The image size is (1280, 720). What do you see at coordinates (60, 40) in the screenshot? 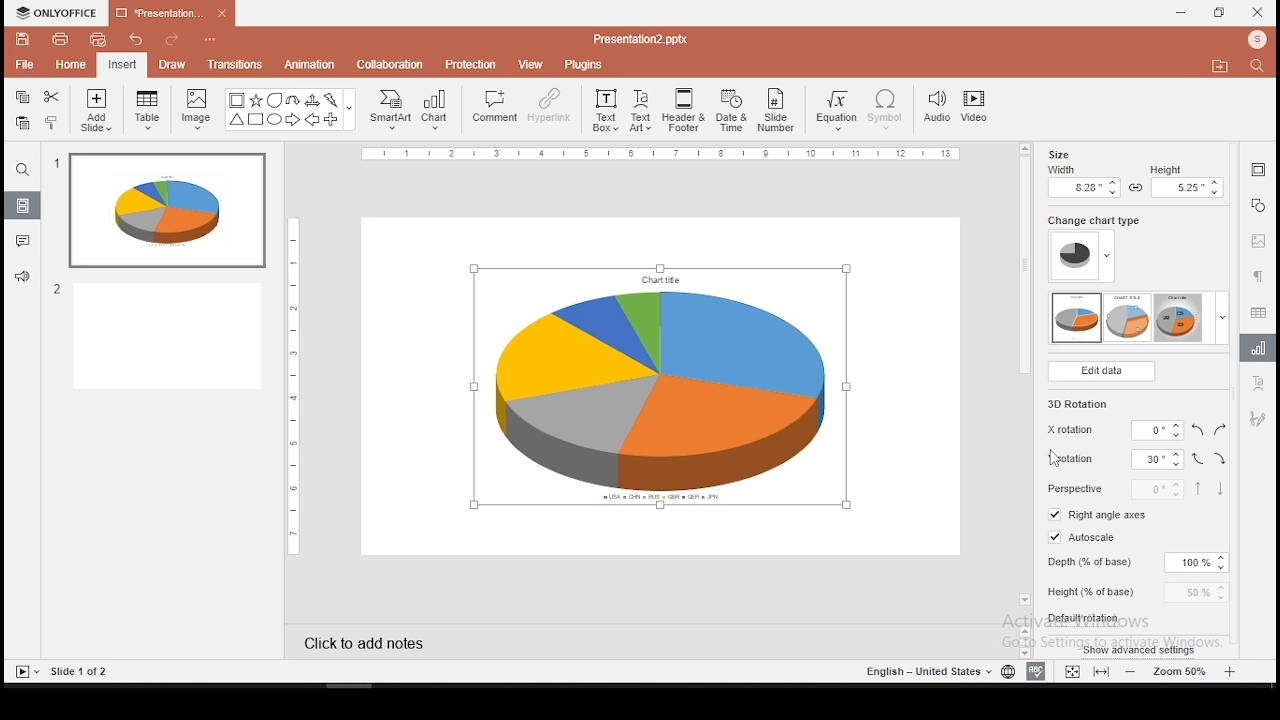
I see `print file` at bounding box center [60, 40].